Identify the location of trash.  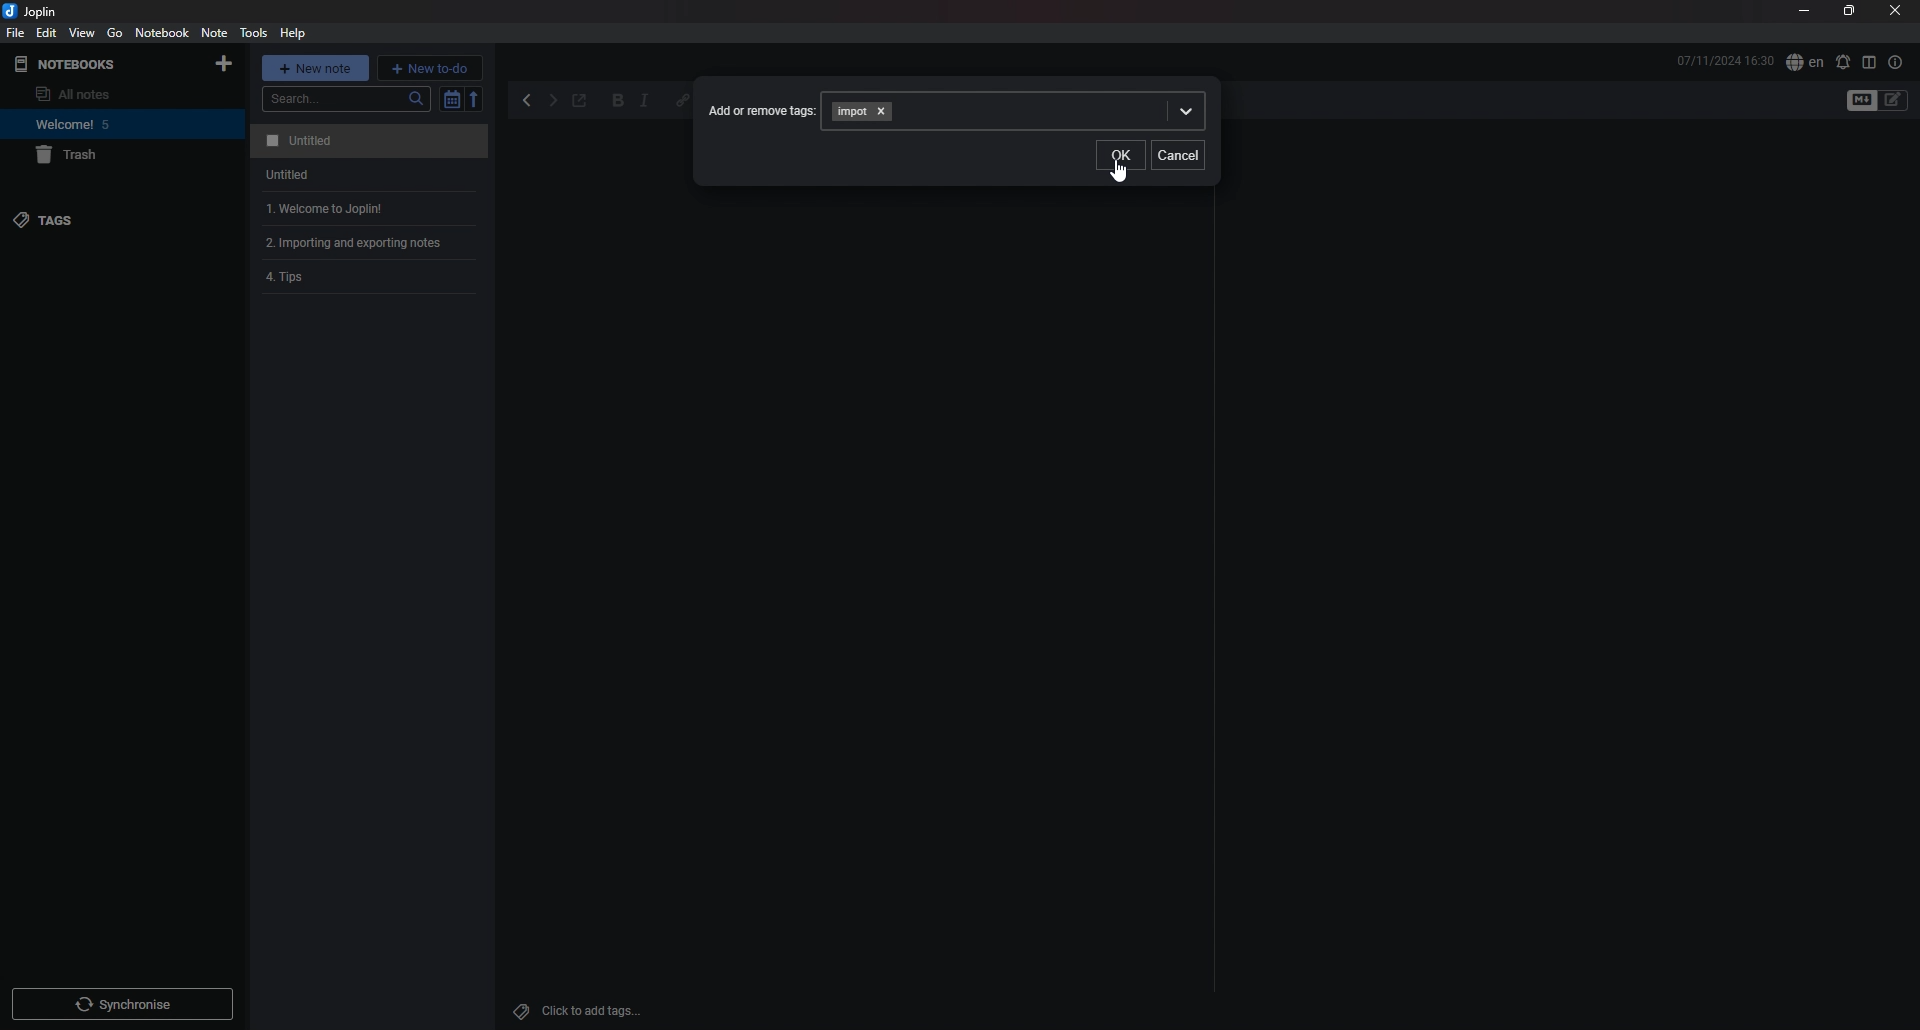
(106, 156).